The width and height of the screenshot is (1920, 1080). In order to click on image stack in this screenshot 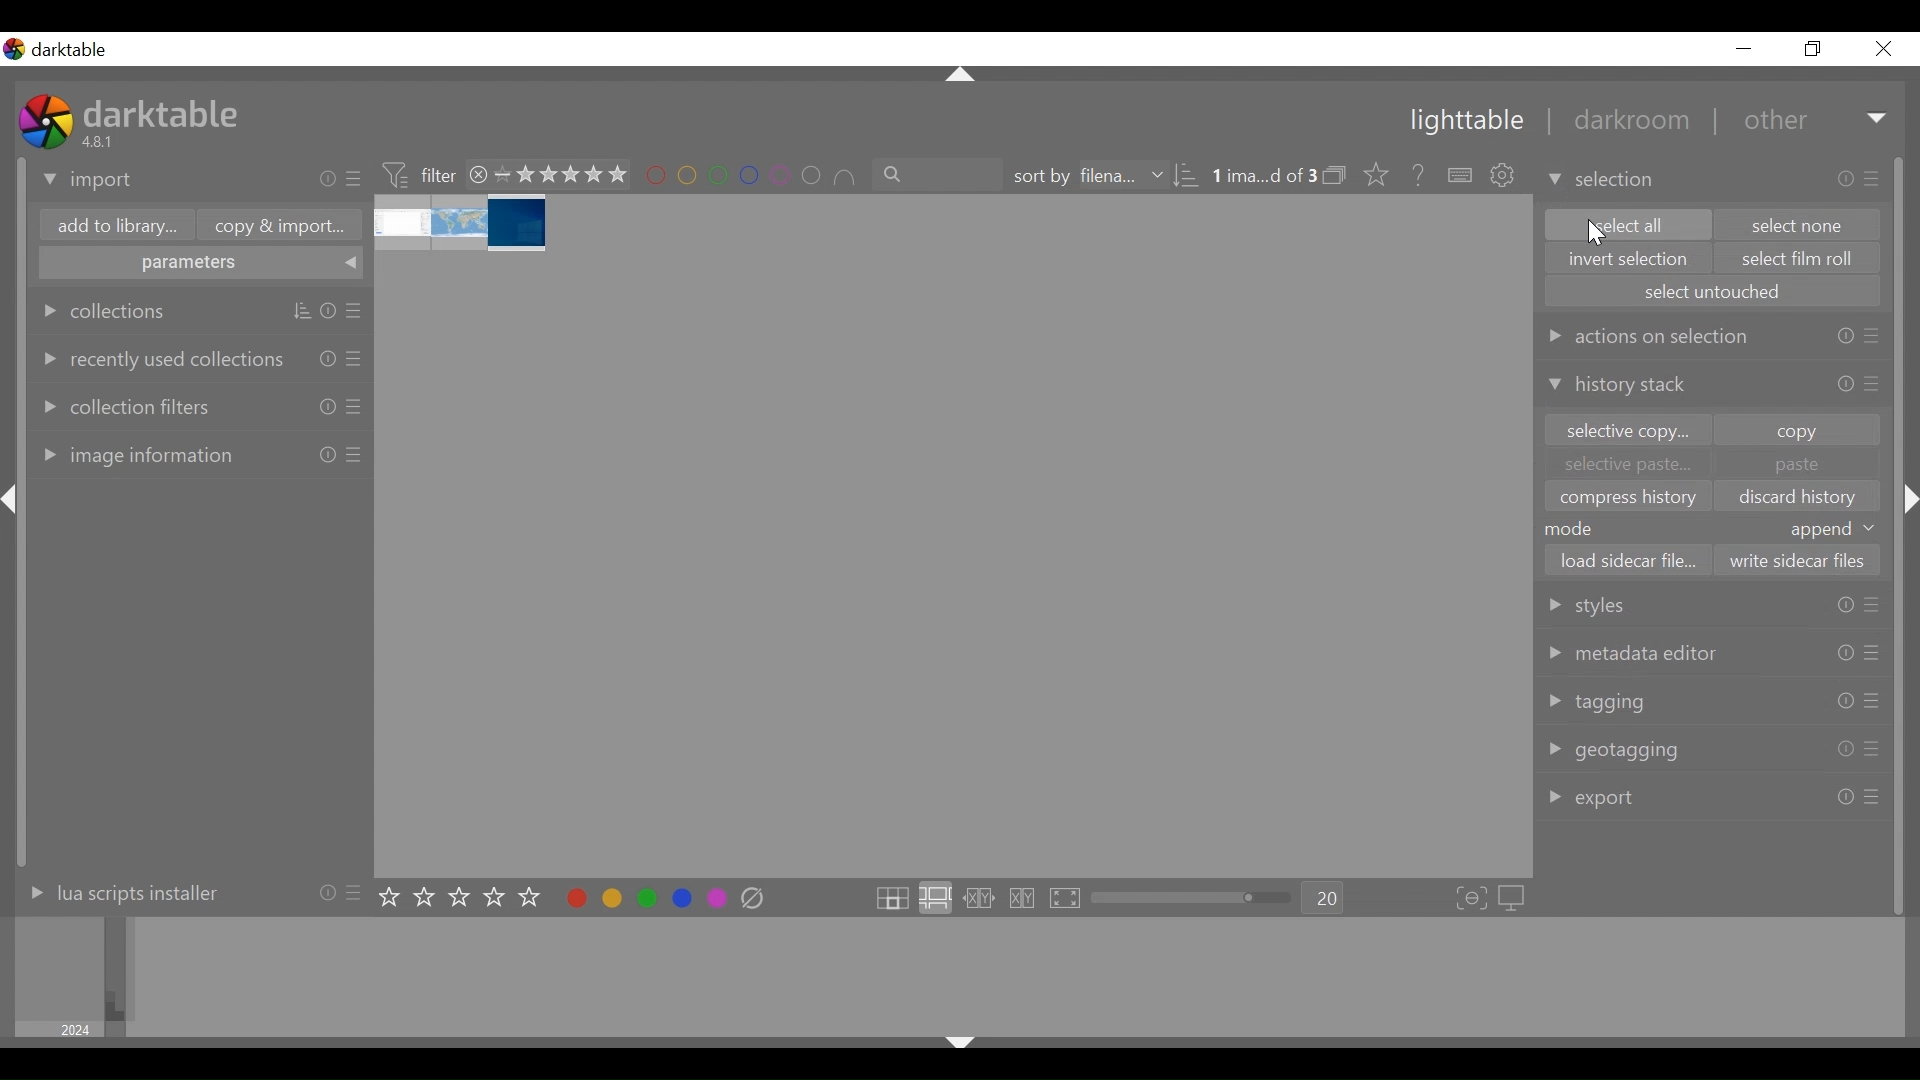, I will do `click(463, 224)`.